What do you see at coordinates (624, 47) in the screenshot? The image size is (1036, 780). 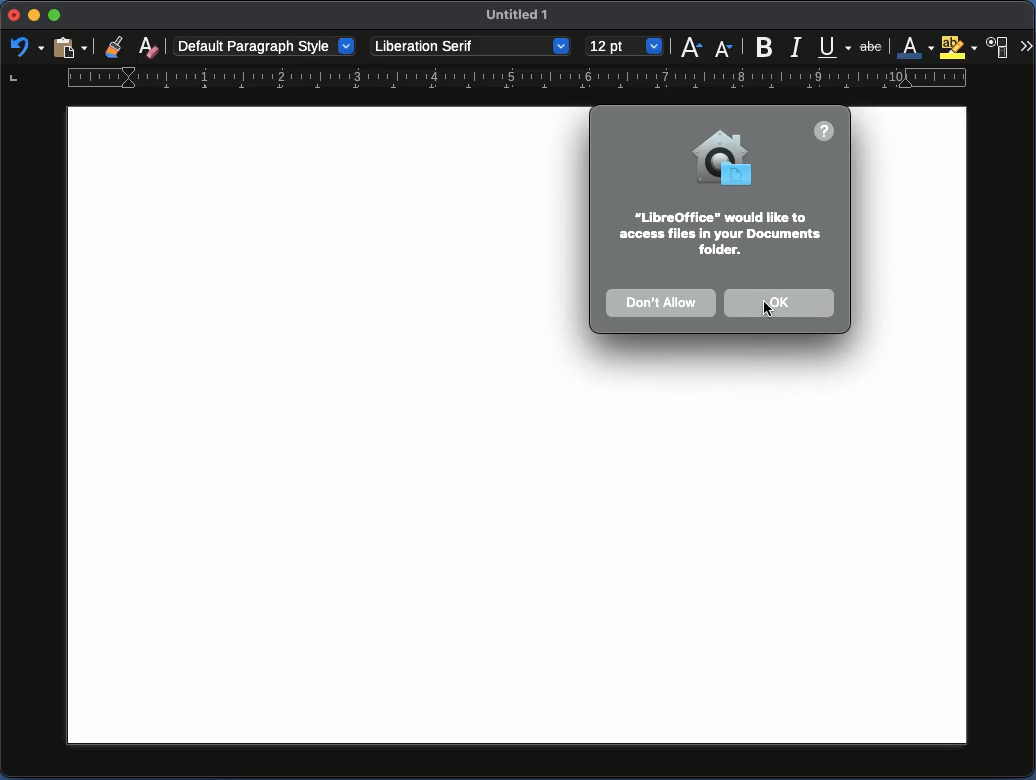 I see `Size` at bounding box center [624, 47].